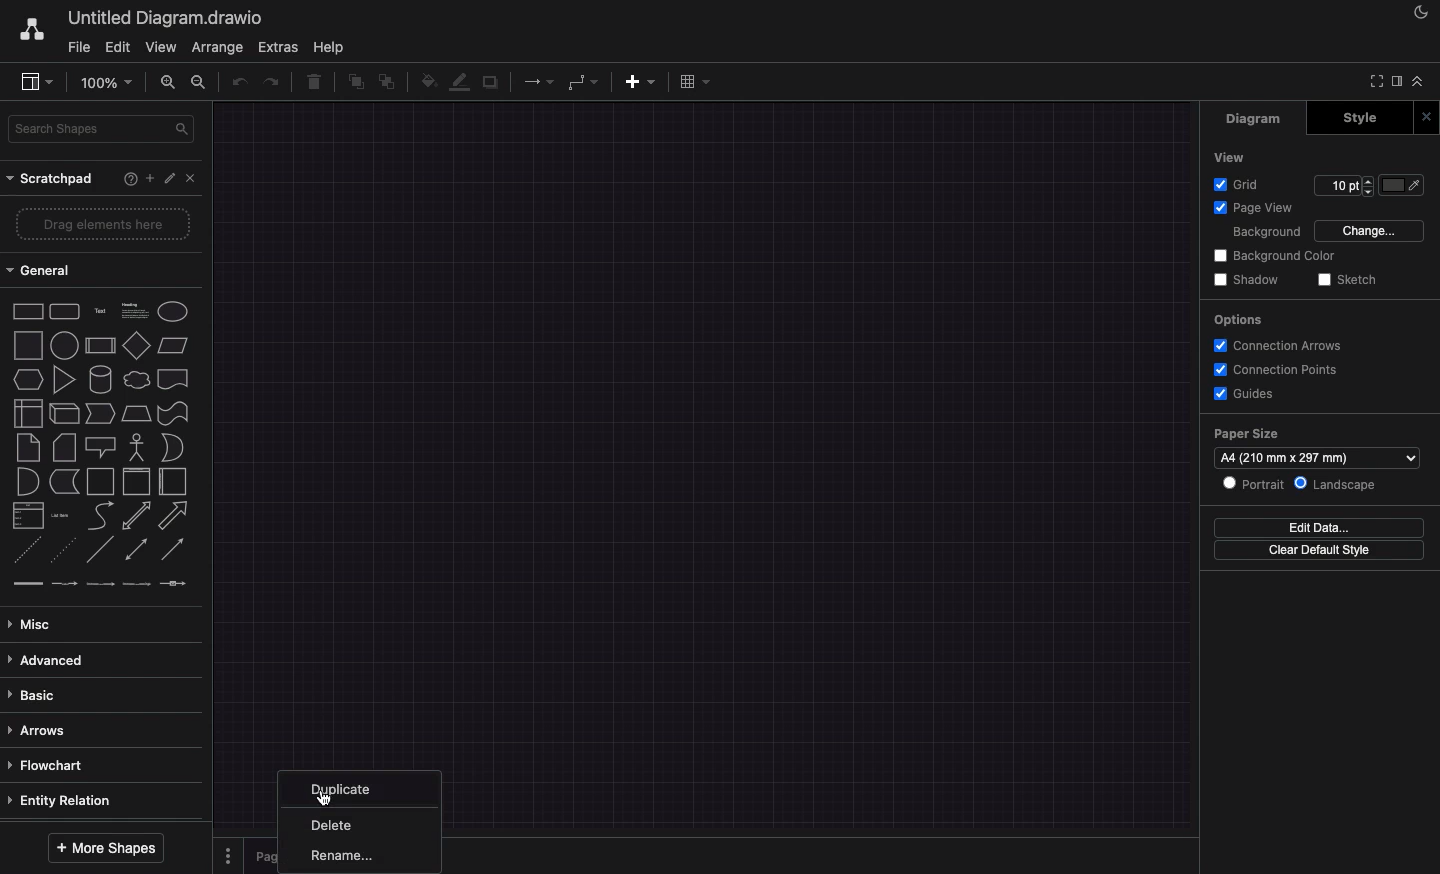  What do you see at coordinates (137, 482) in the screenshot?
I see `container` at bounding box center [137, 482].